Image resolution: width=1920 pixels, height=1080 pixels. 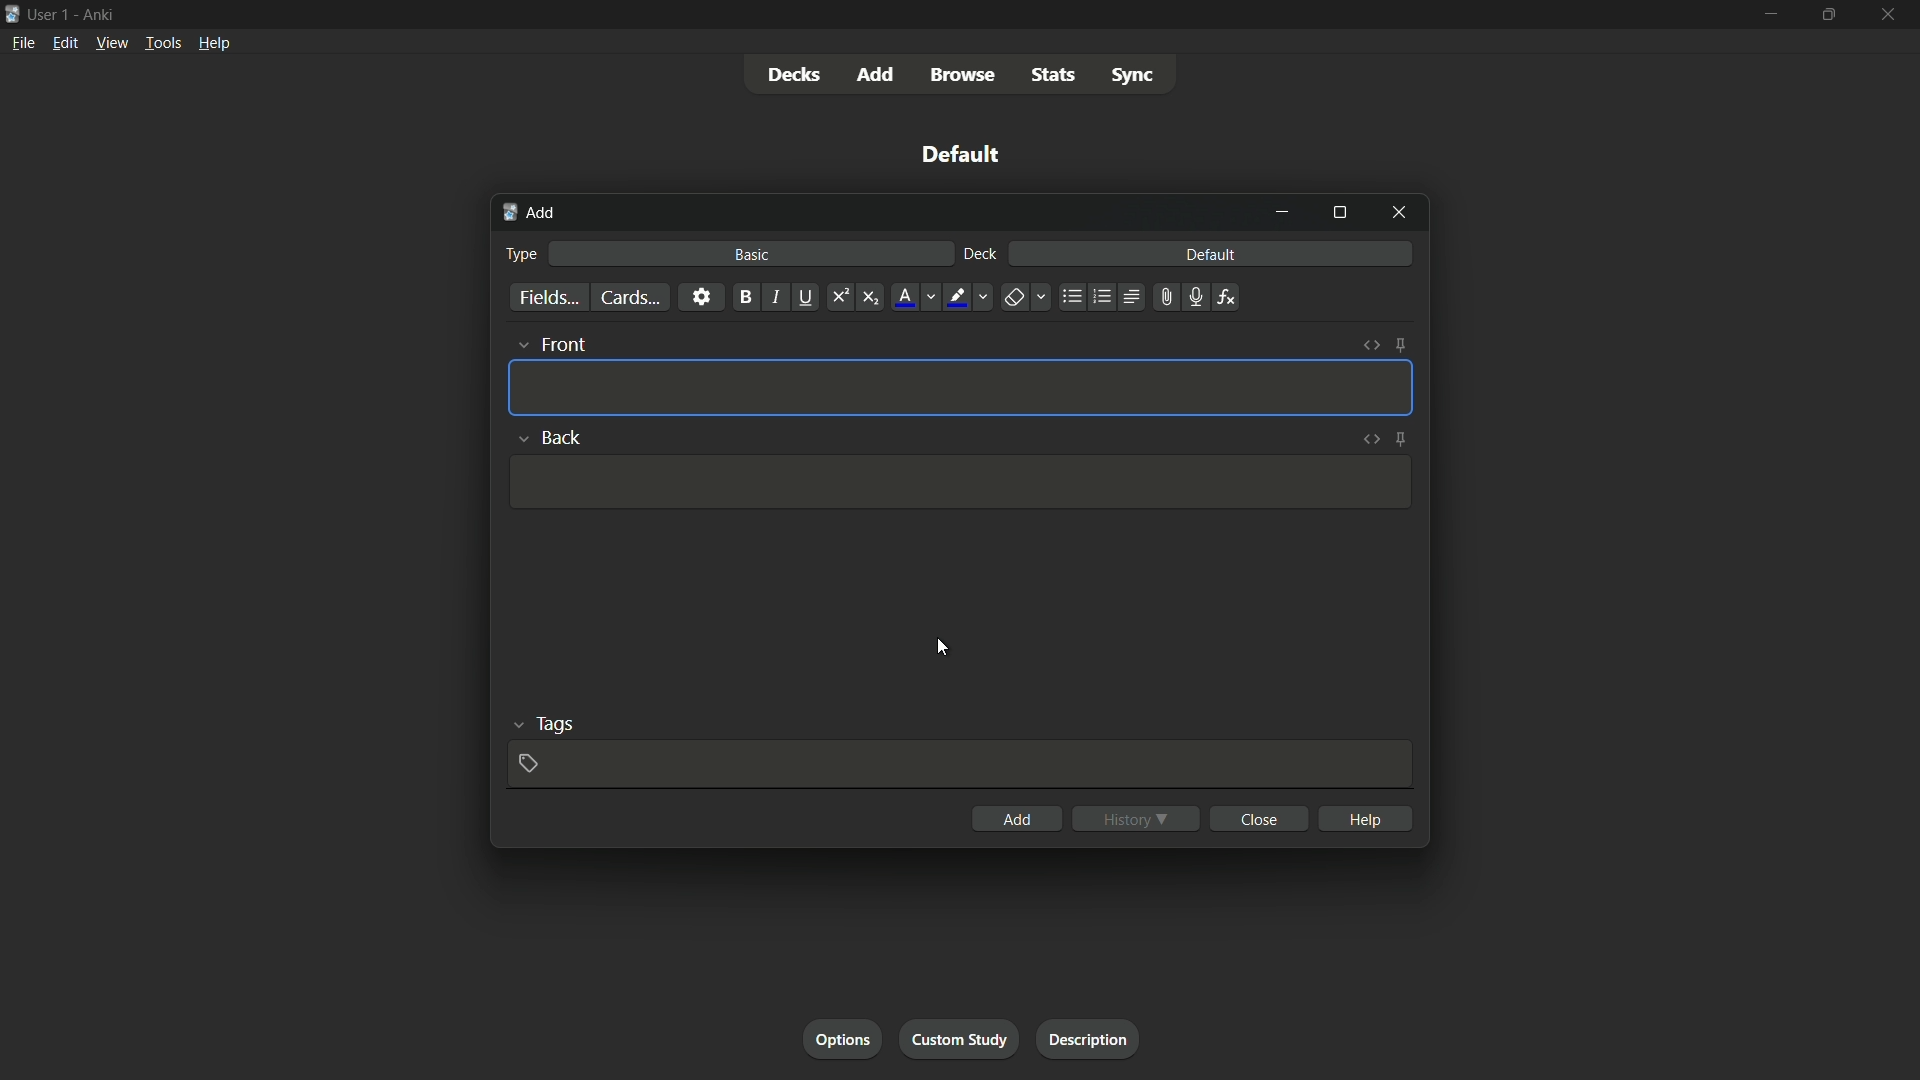 What do you see at coordinates (12, 12) in the screenshot?
I see `icon` at bounding box center [12, 12].